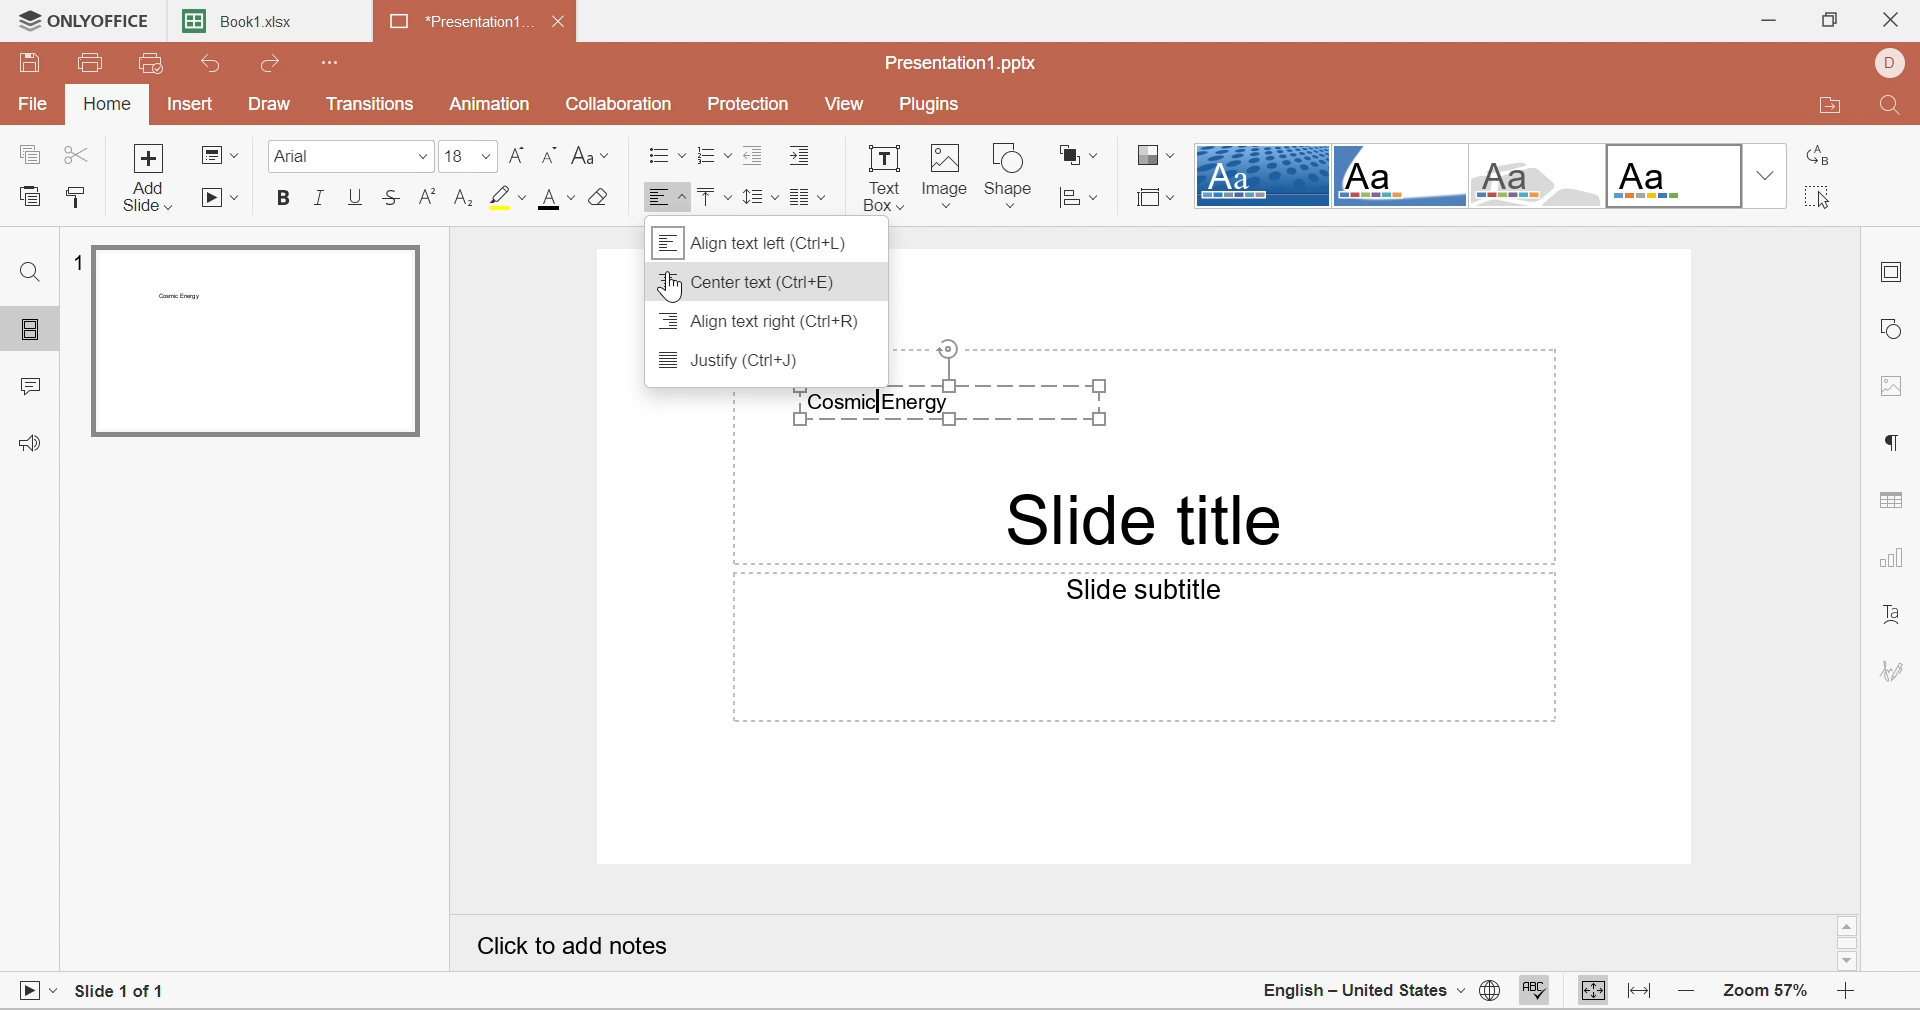 This screenshot has height=1010, width=1920. What do you see at coordinates (665, 197) in the screenshot?
I see `Align Left` at bounding box center [665, 197].